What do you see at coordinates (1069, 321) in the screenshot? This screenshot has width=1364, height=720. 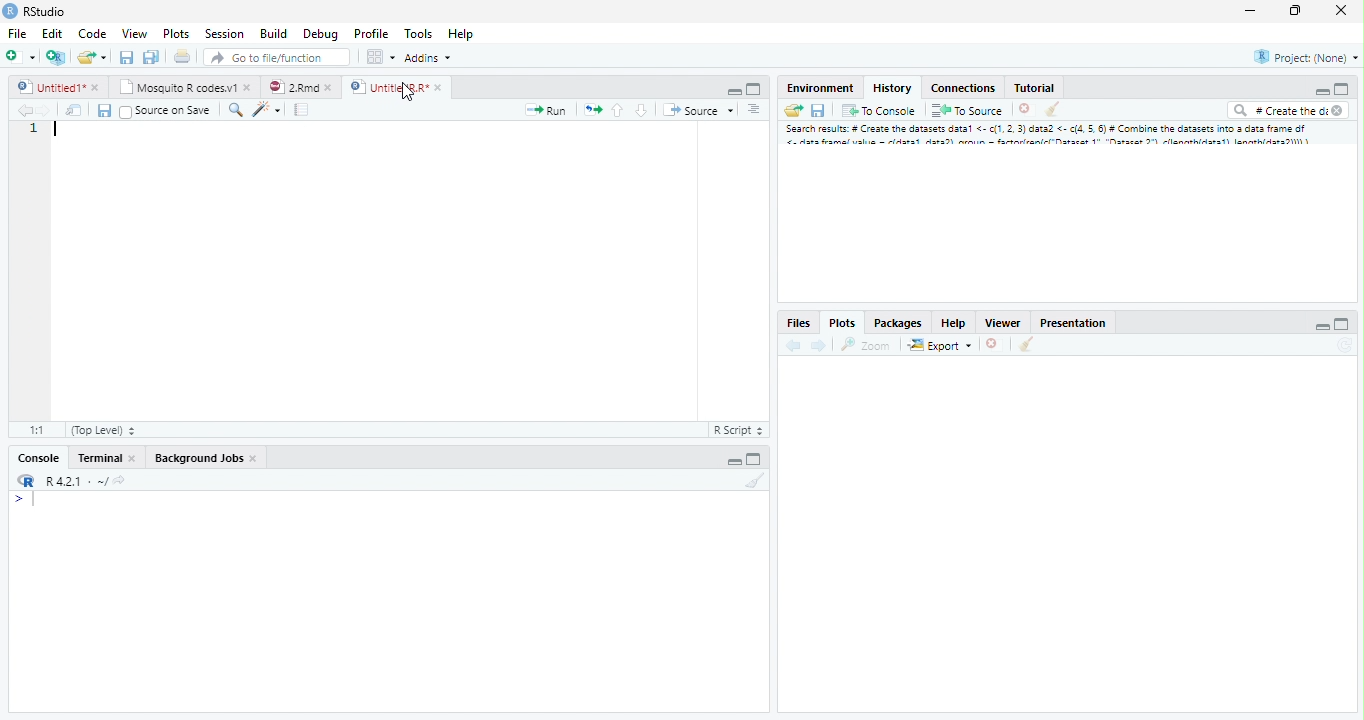 I see `Prsentation` at bounding box center [1069, 321].